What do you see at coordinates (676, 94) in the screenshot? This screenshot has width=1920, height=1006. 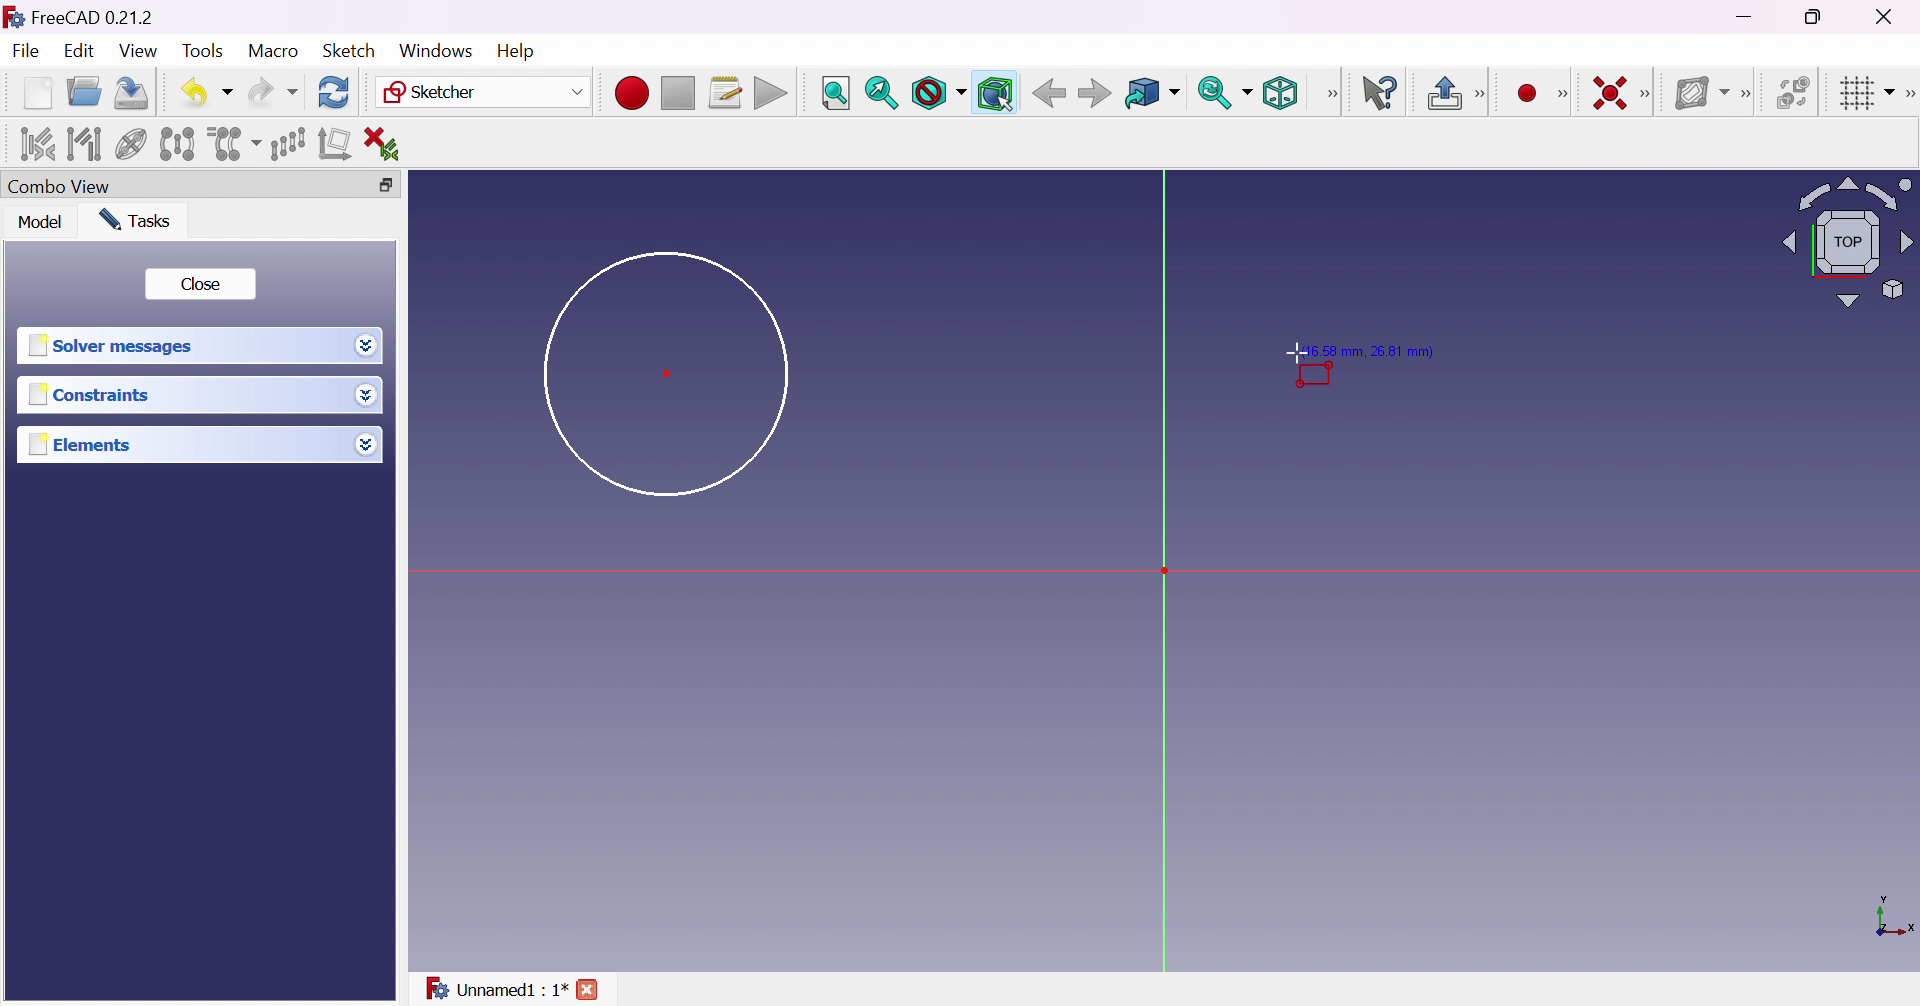 I see `Stop macro recording` at bounding box center [676, 94].